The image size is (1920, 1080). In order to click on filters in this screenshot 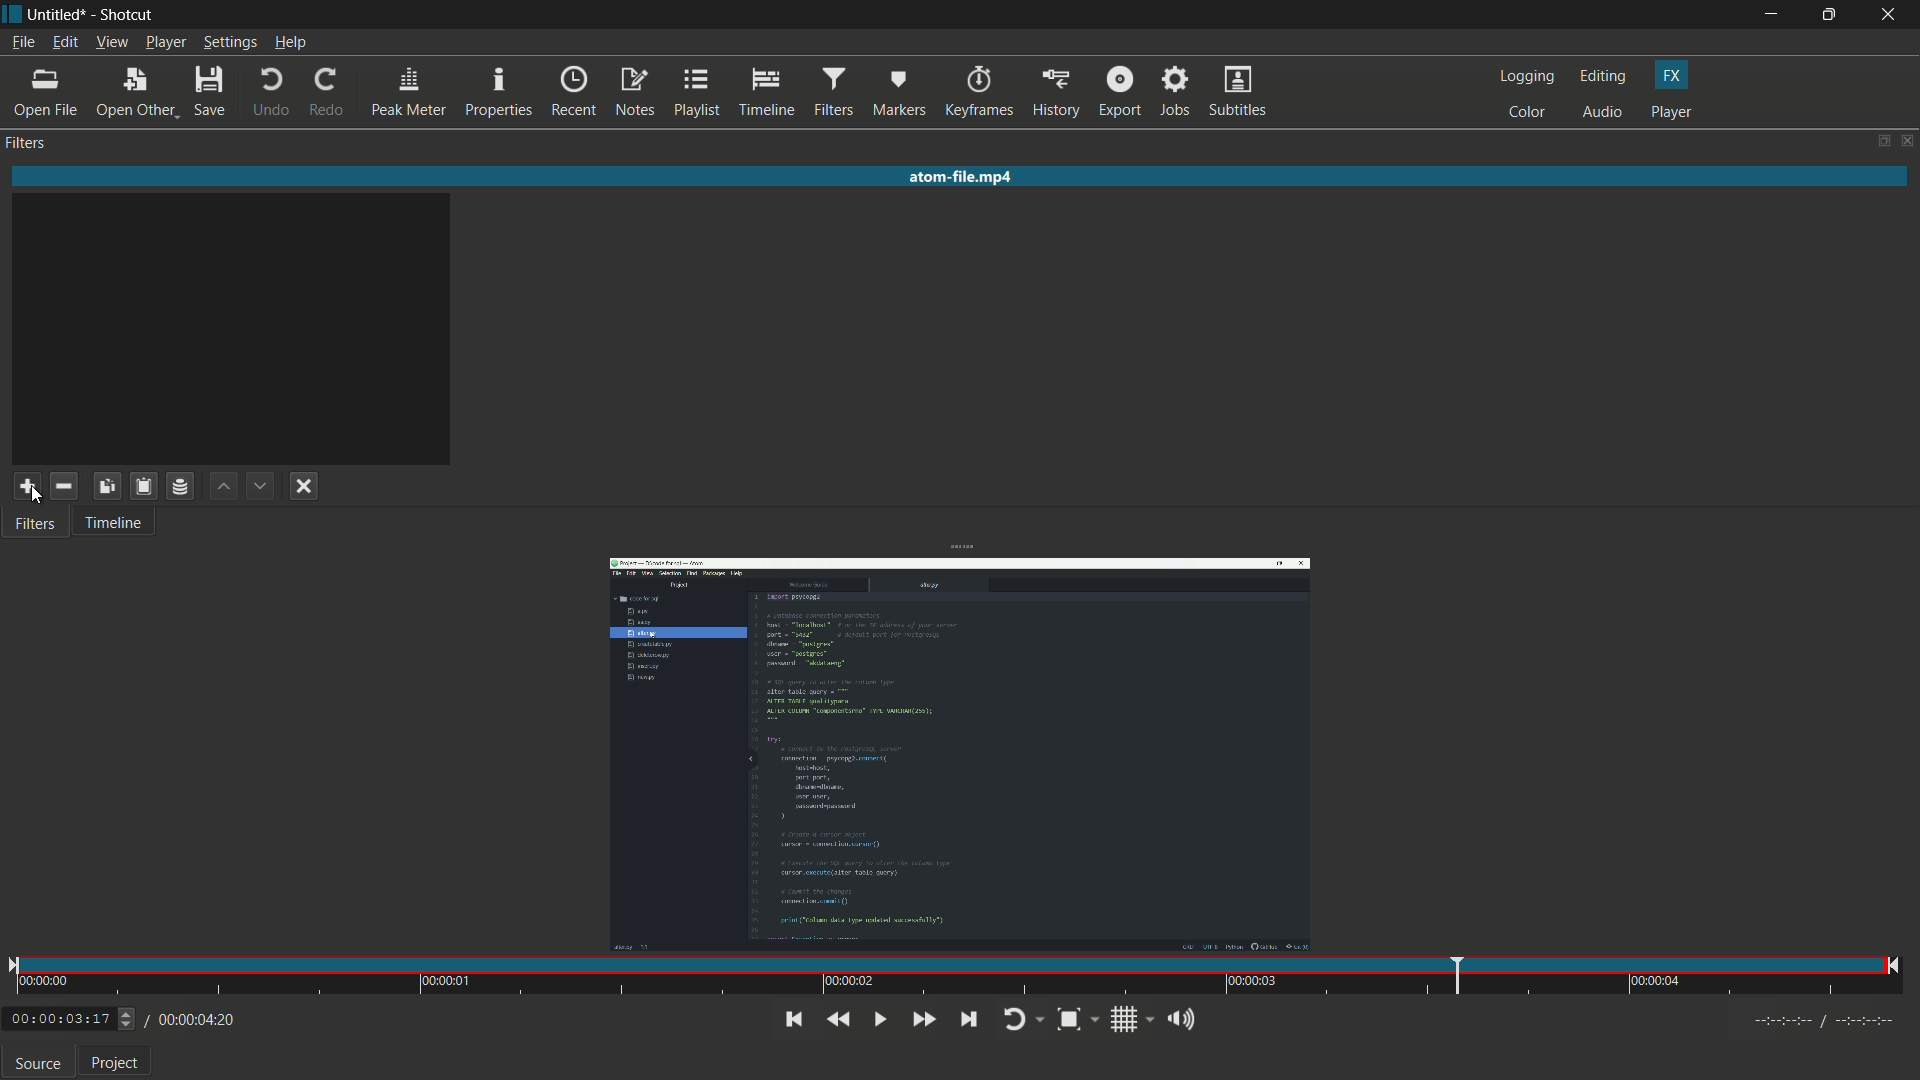, I will do `click(833, 93)`.